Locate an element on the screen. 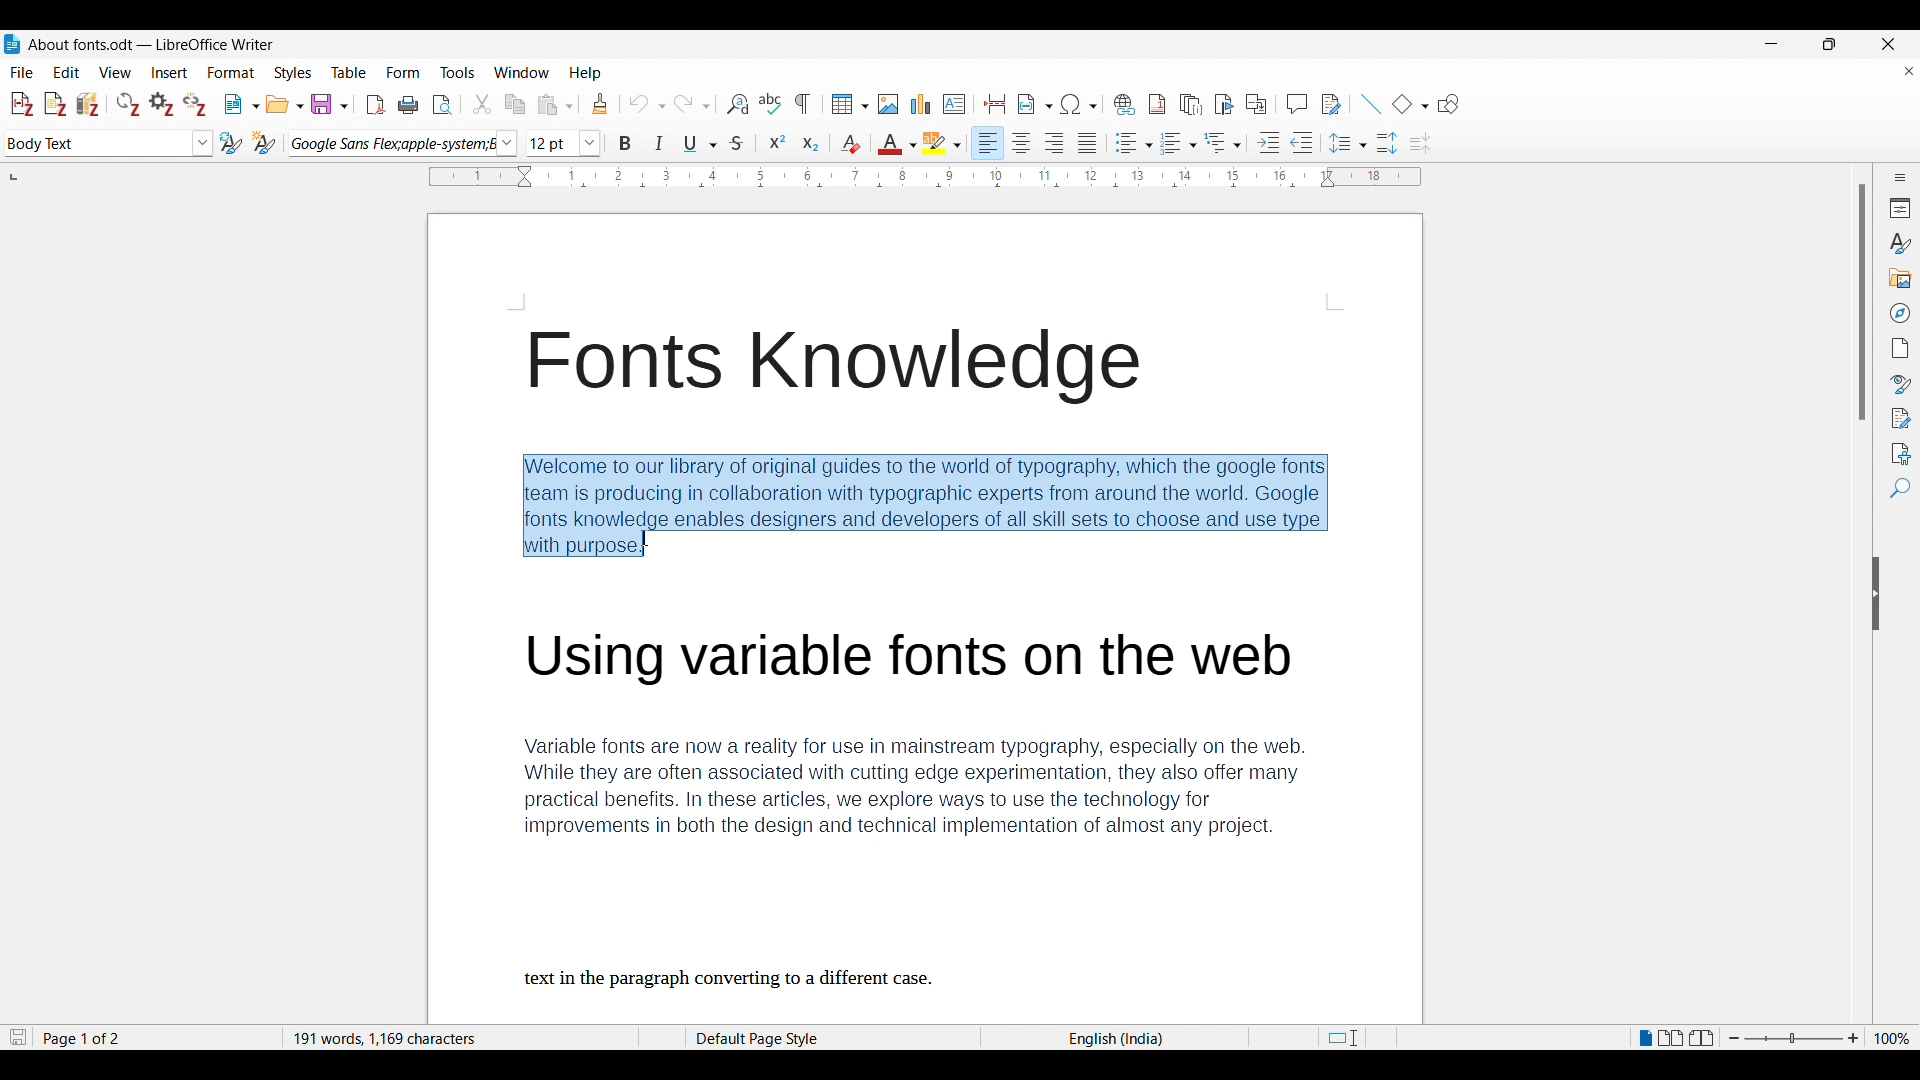 Image resolution: width=1920 pixels, height=1080 pixels. Hide sidebar is located at coordinates (1876, 594).